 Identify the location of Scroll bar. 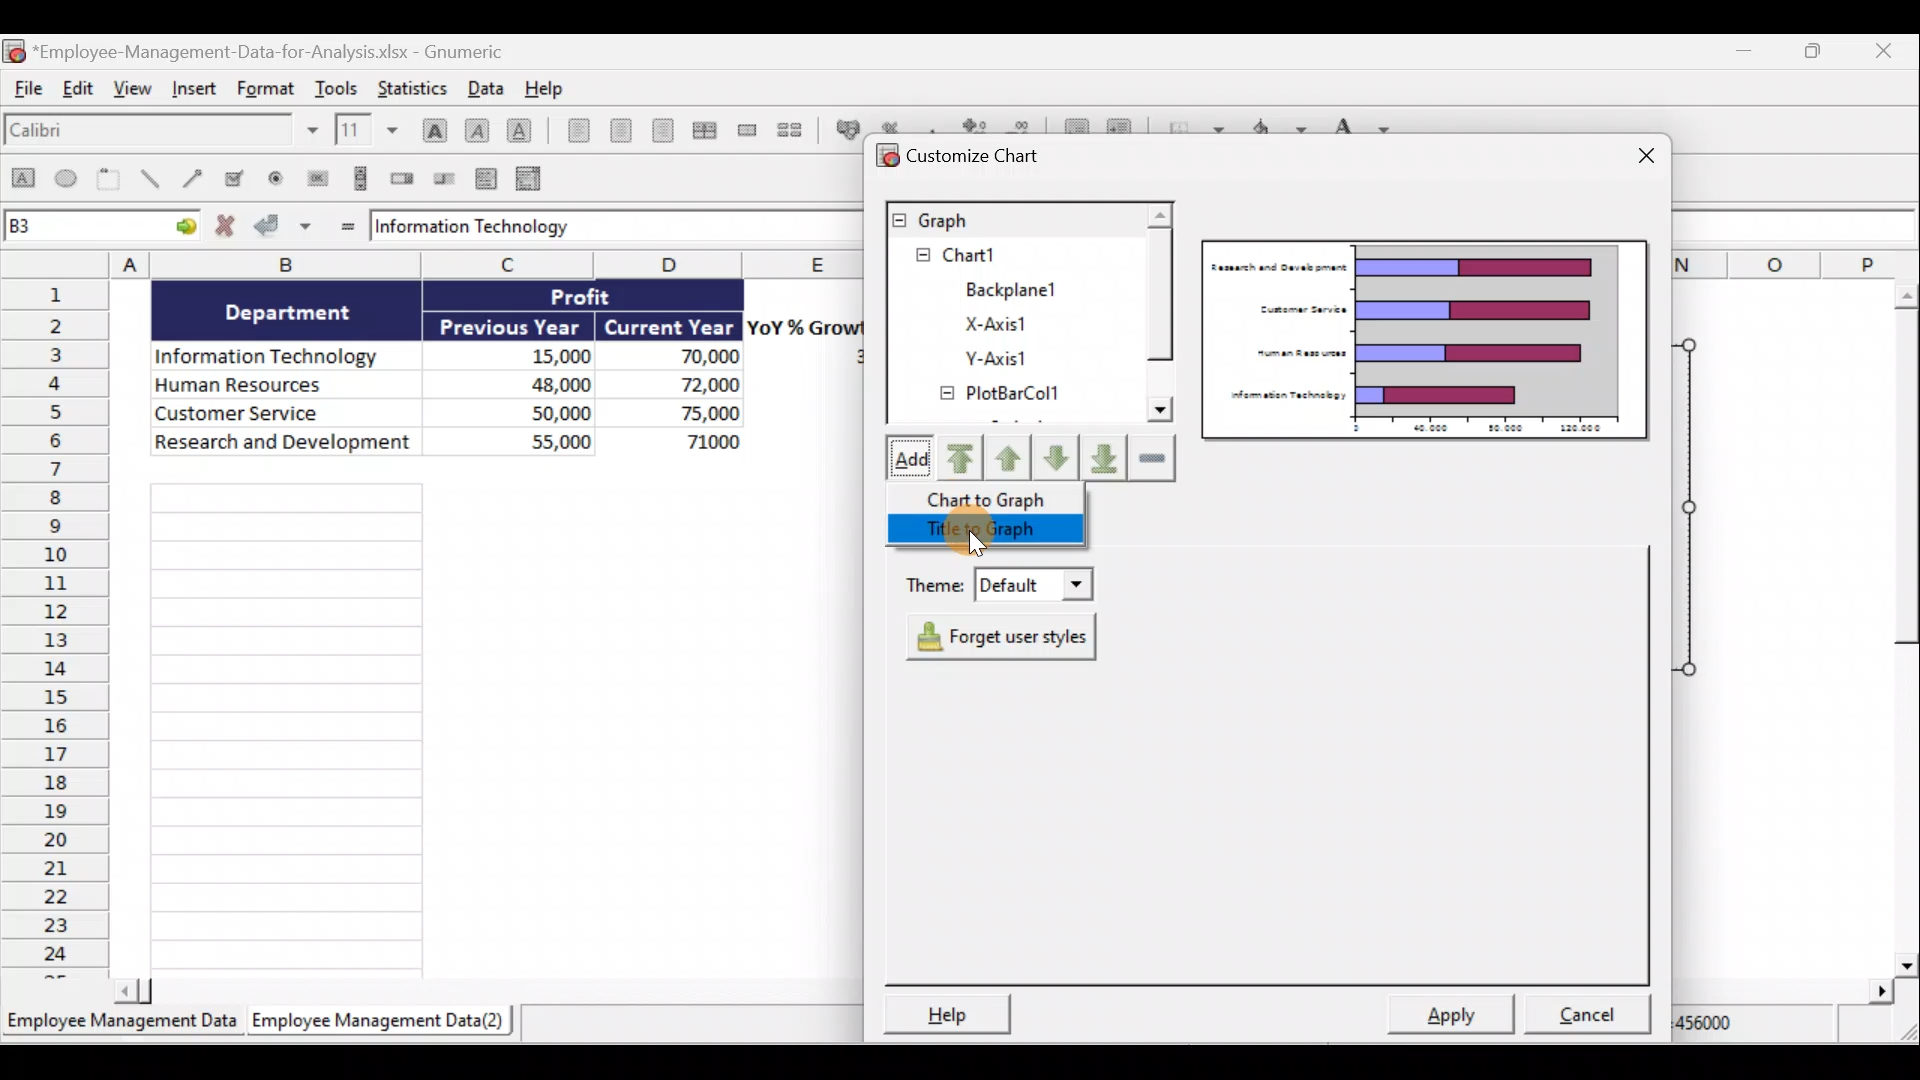
(1896, 628).